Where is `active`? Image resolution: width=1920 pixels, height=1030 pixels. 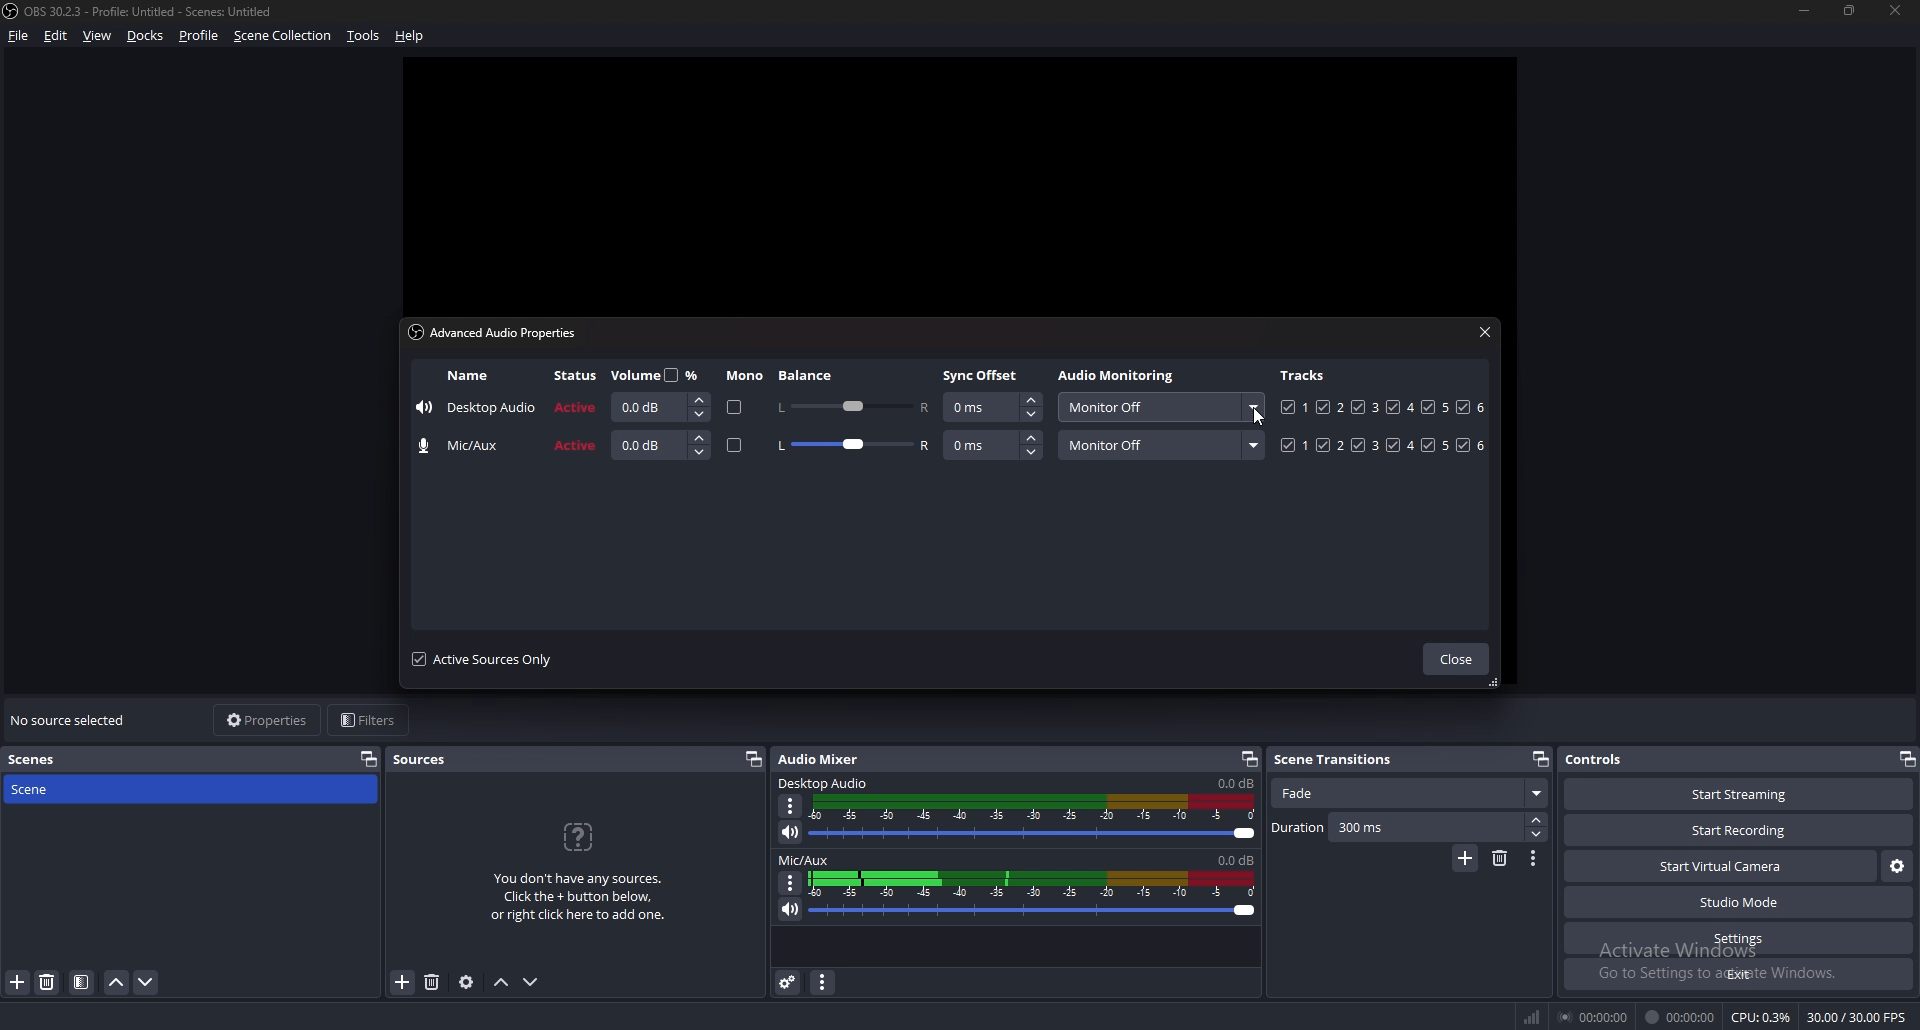 active is located at coordinates (578, 406).